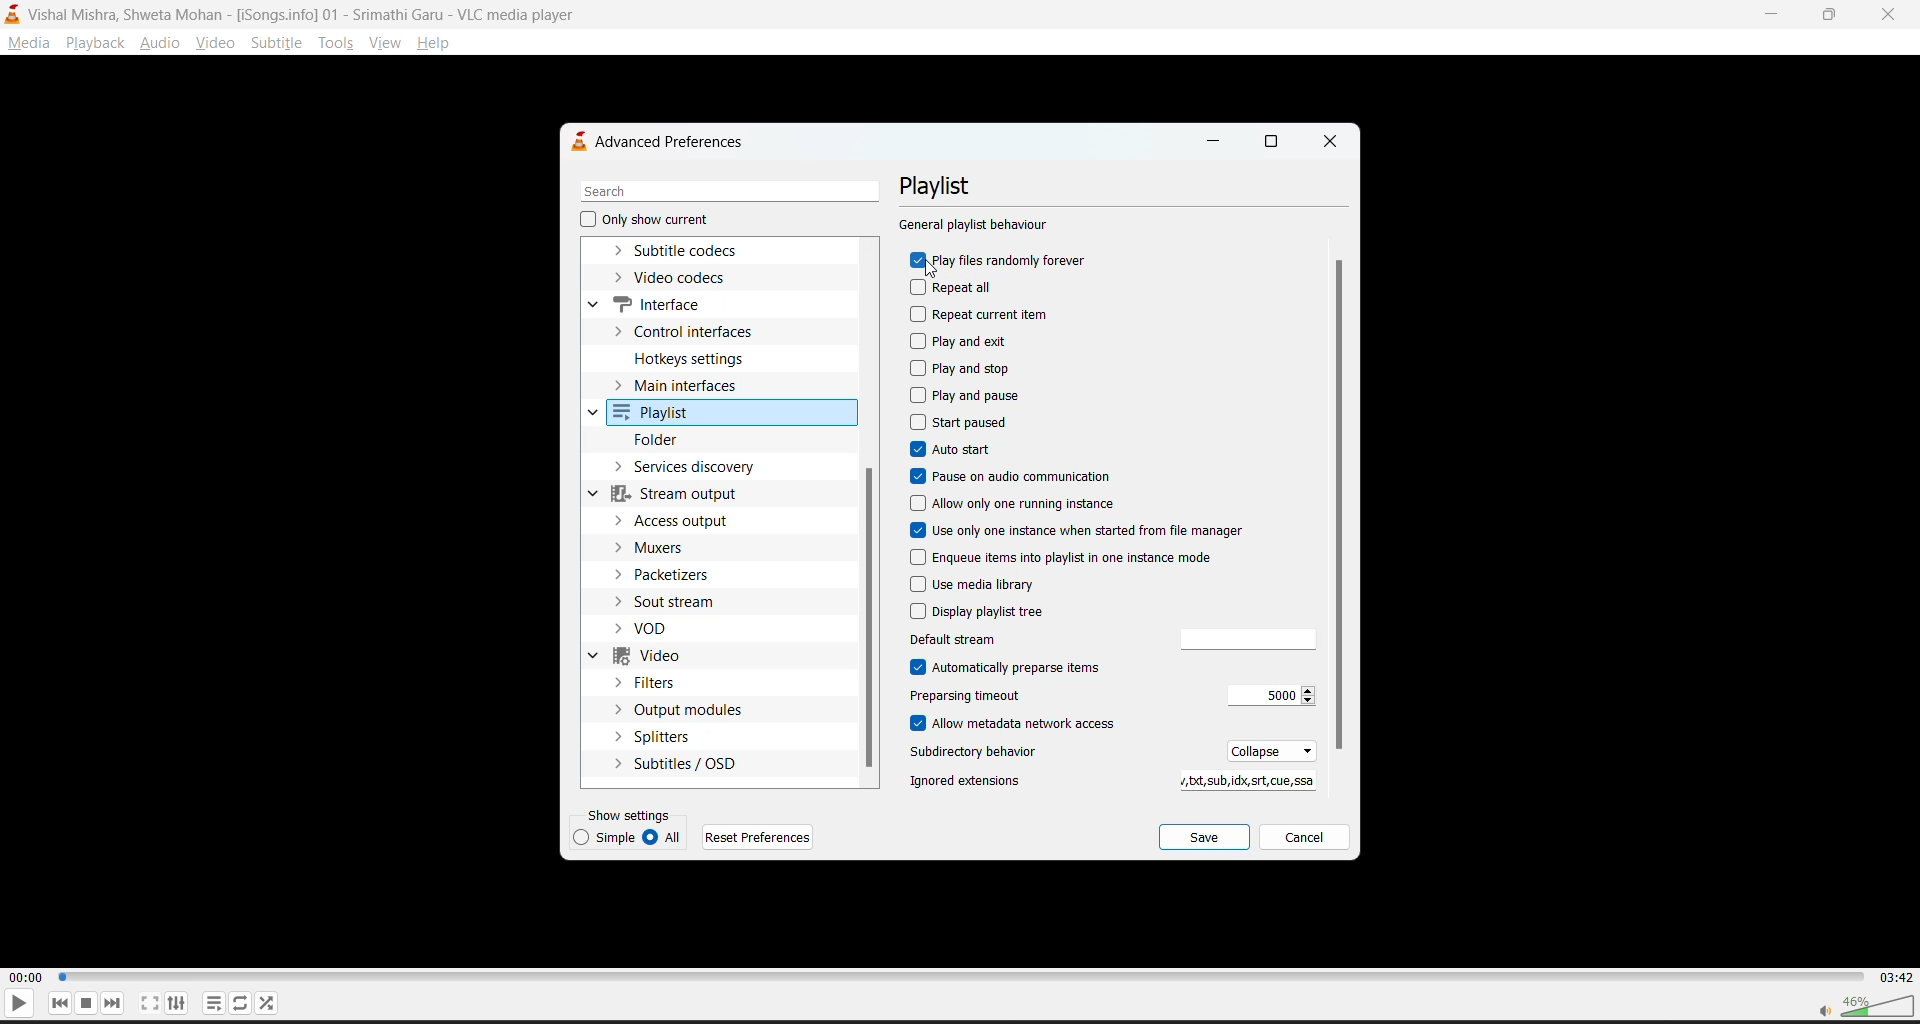  I want to click on use only one instance when started from file manager, so click(1073, 532).